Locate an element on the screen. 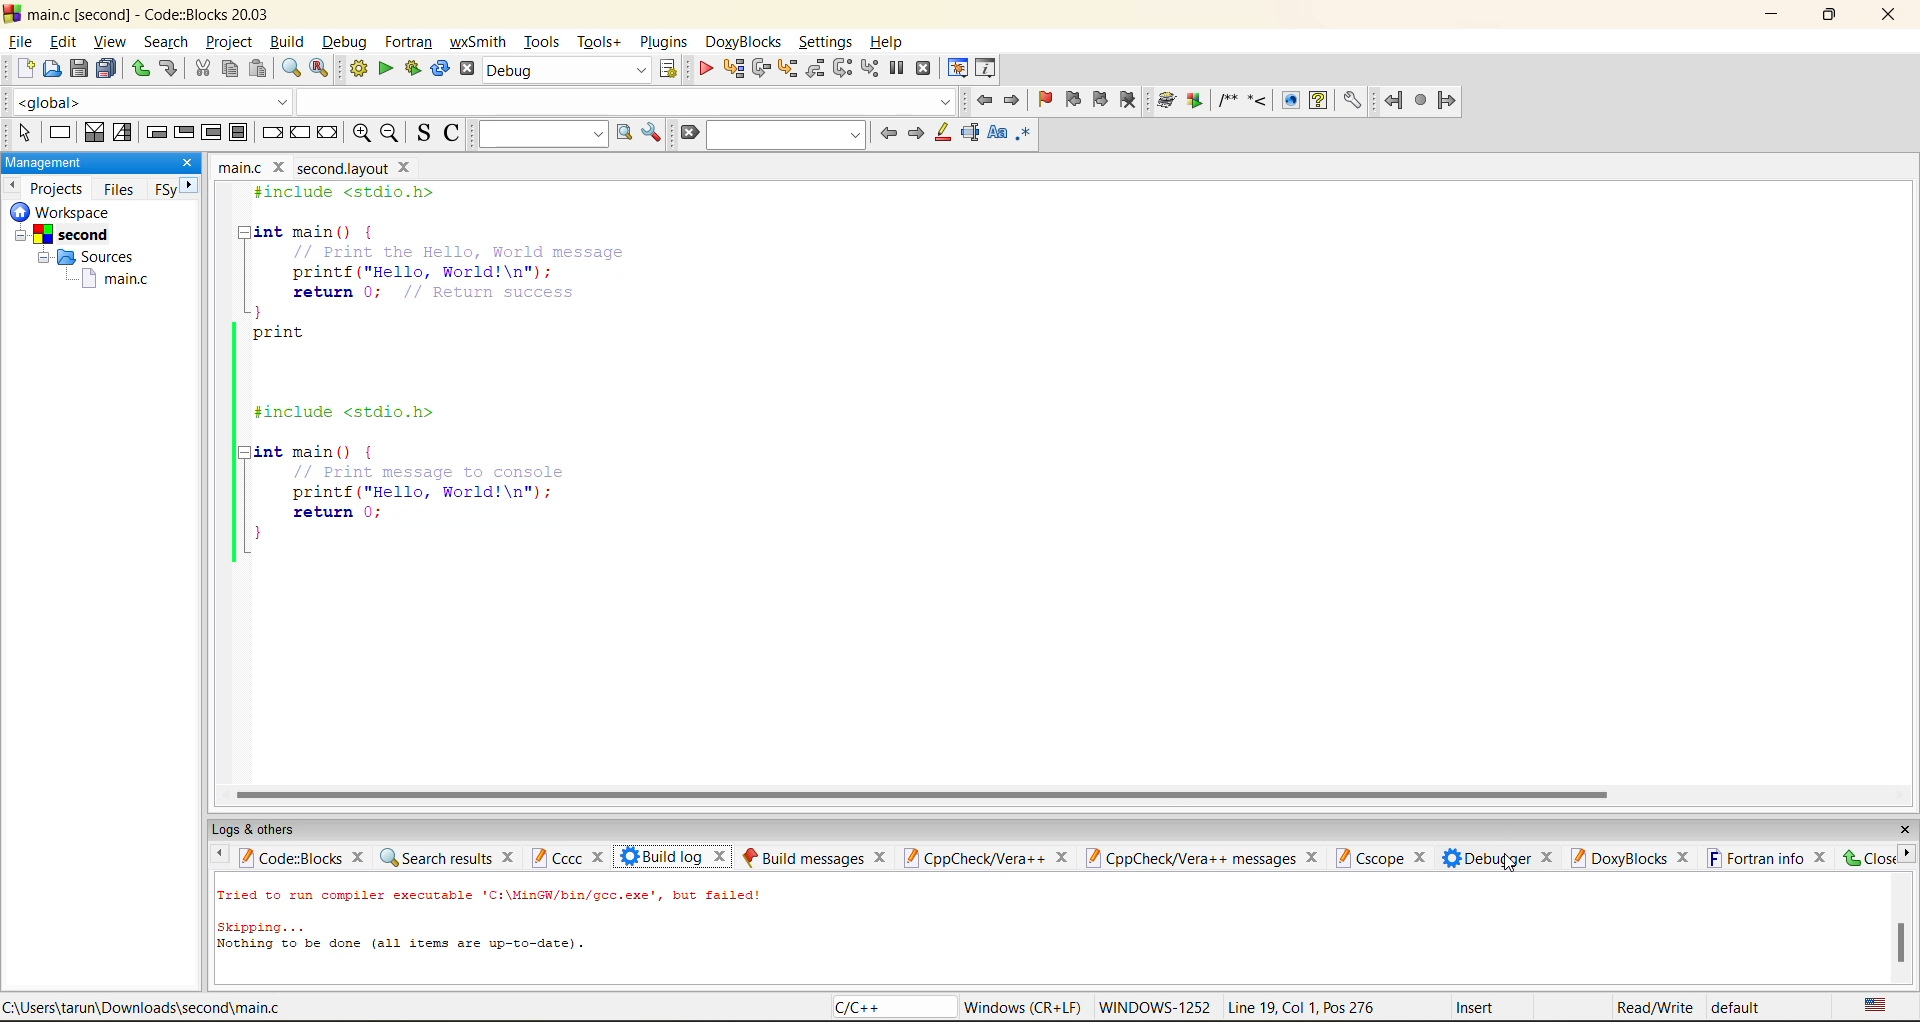 Image resolution: width=1920 pixels, height=1022 pixels. copy is located at coordinates (229, 72).